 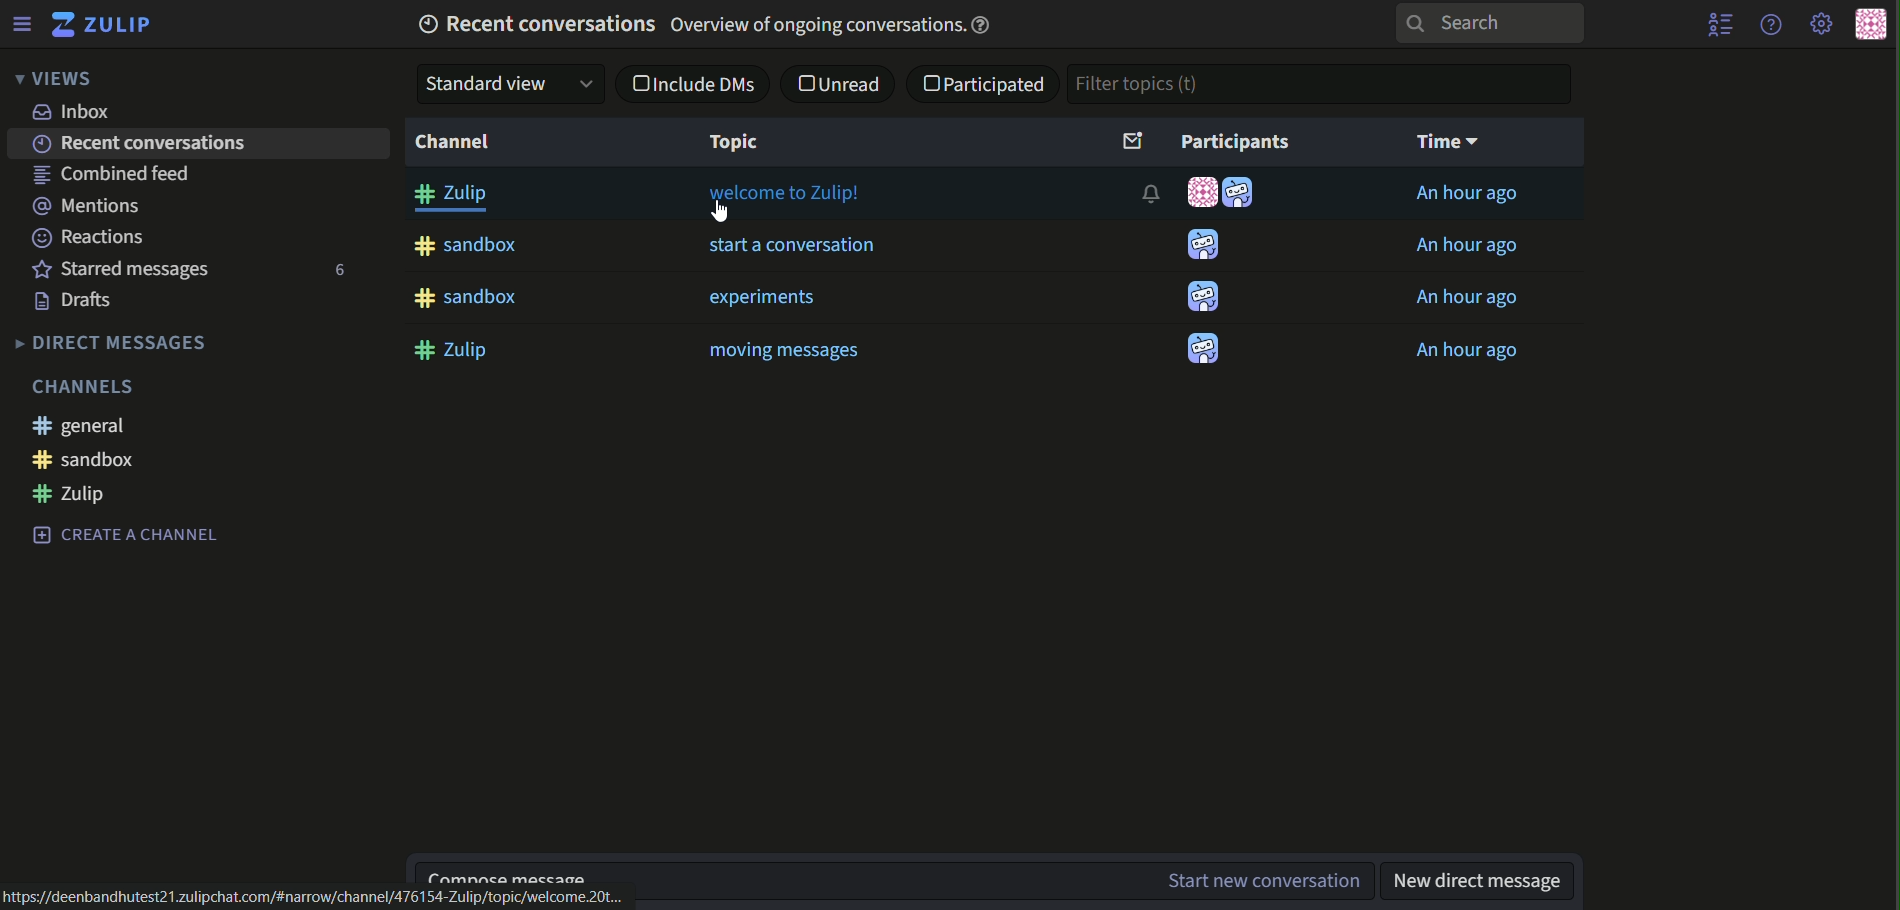 What do you see at coordinates (455, 142) in the screenshot?
I see `channel` at bounding box center [455, 142].